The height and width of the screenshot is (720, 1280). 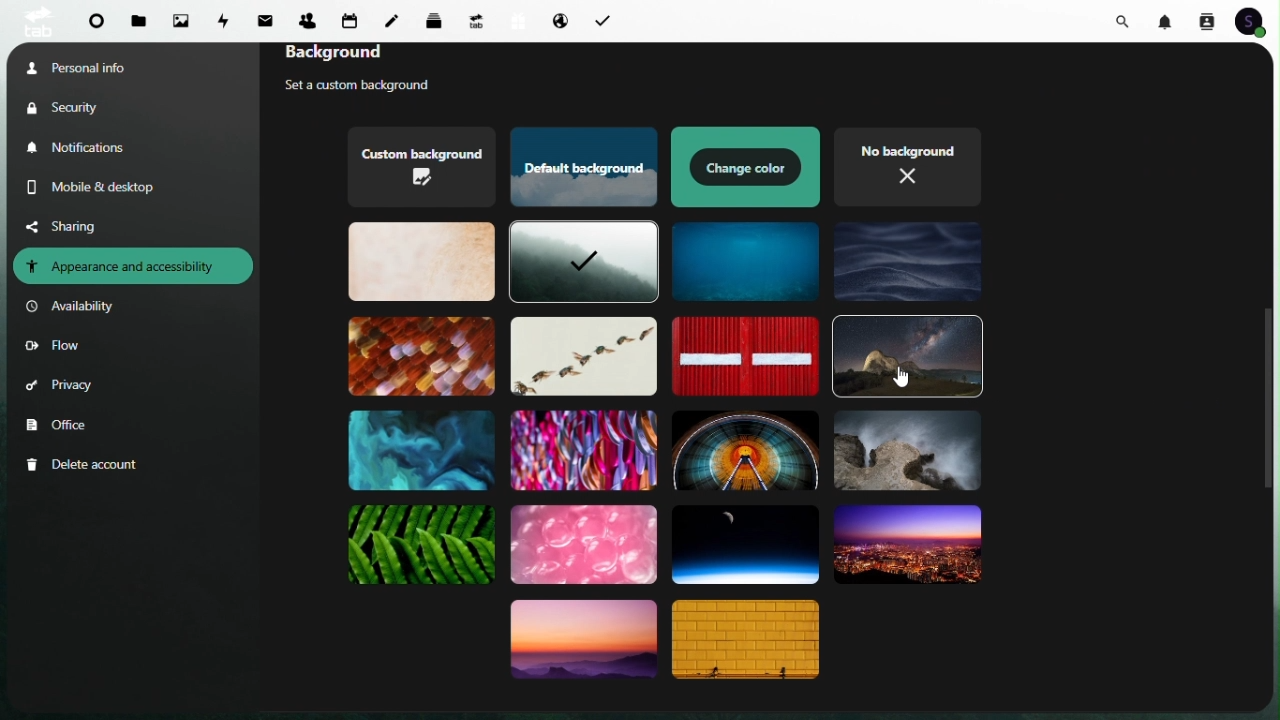 I want to click on set custom background, so click(x=375, y=87).